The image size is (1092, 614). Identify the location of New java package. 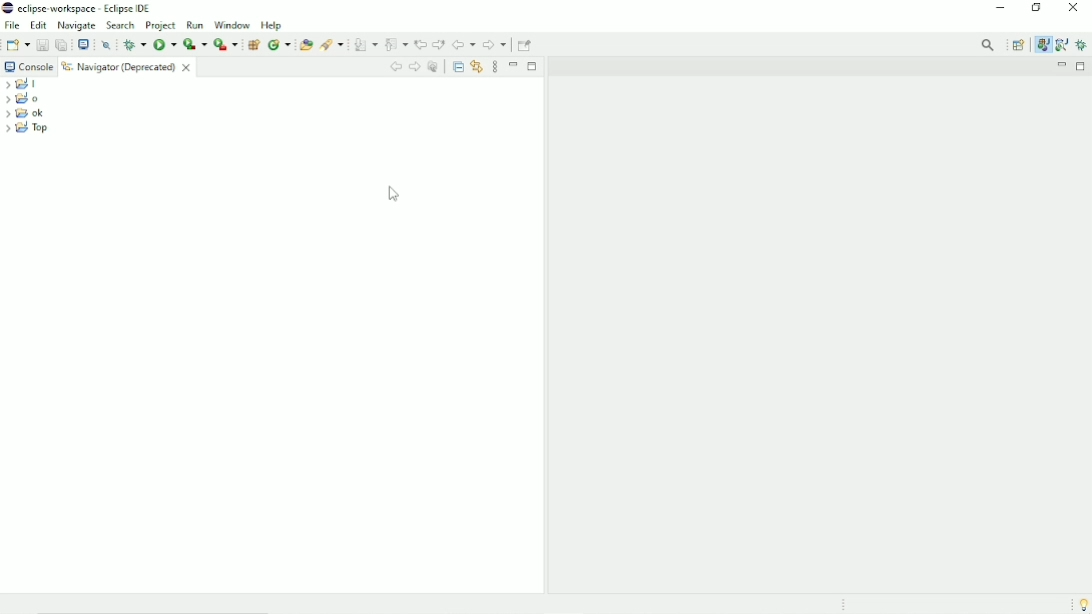
(253, 45).